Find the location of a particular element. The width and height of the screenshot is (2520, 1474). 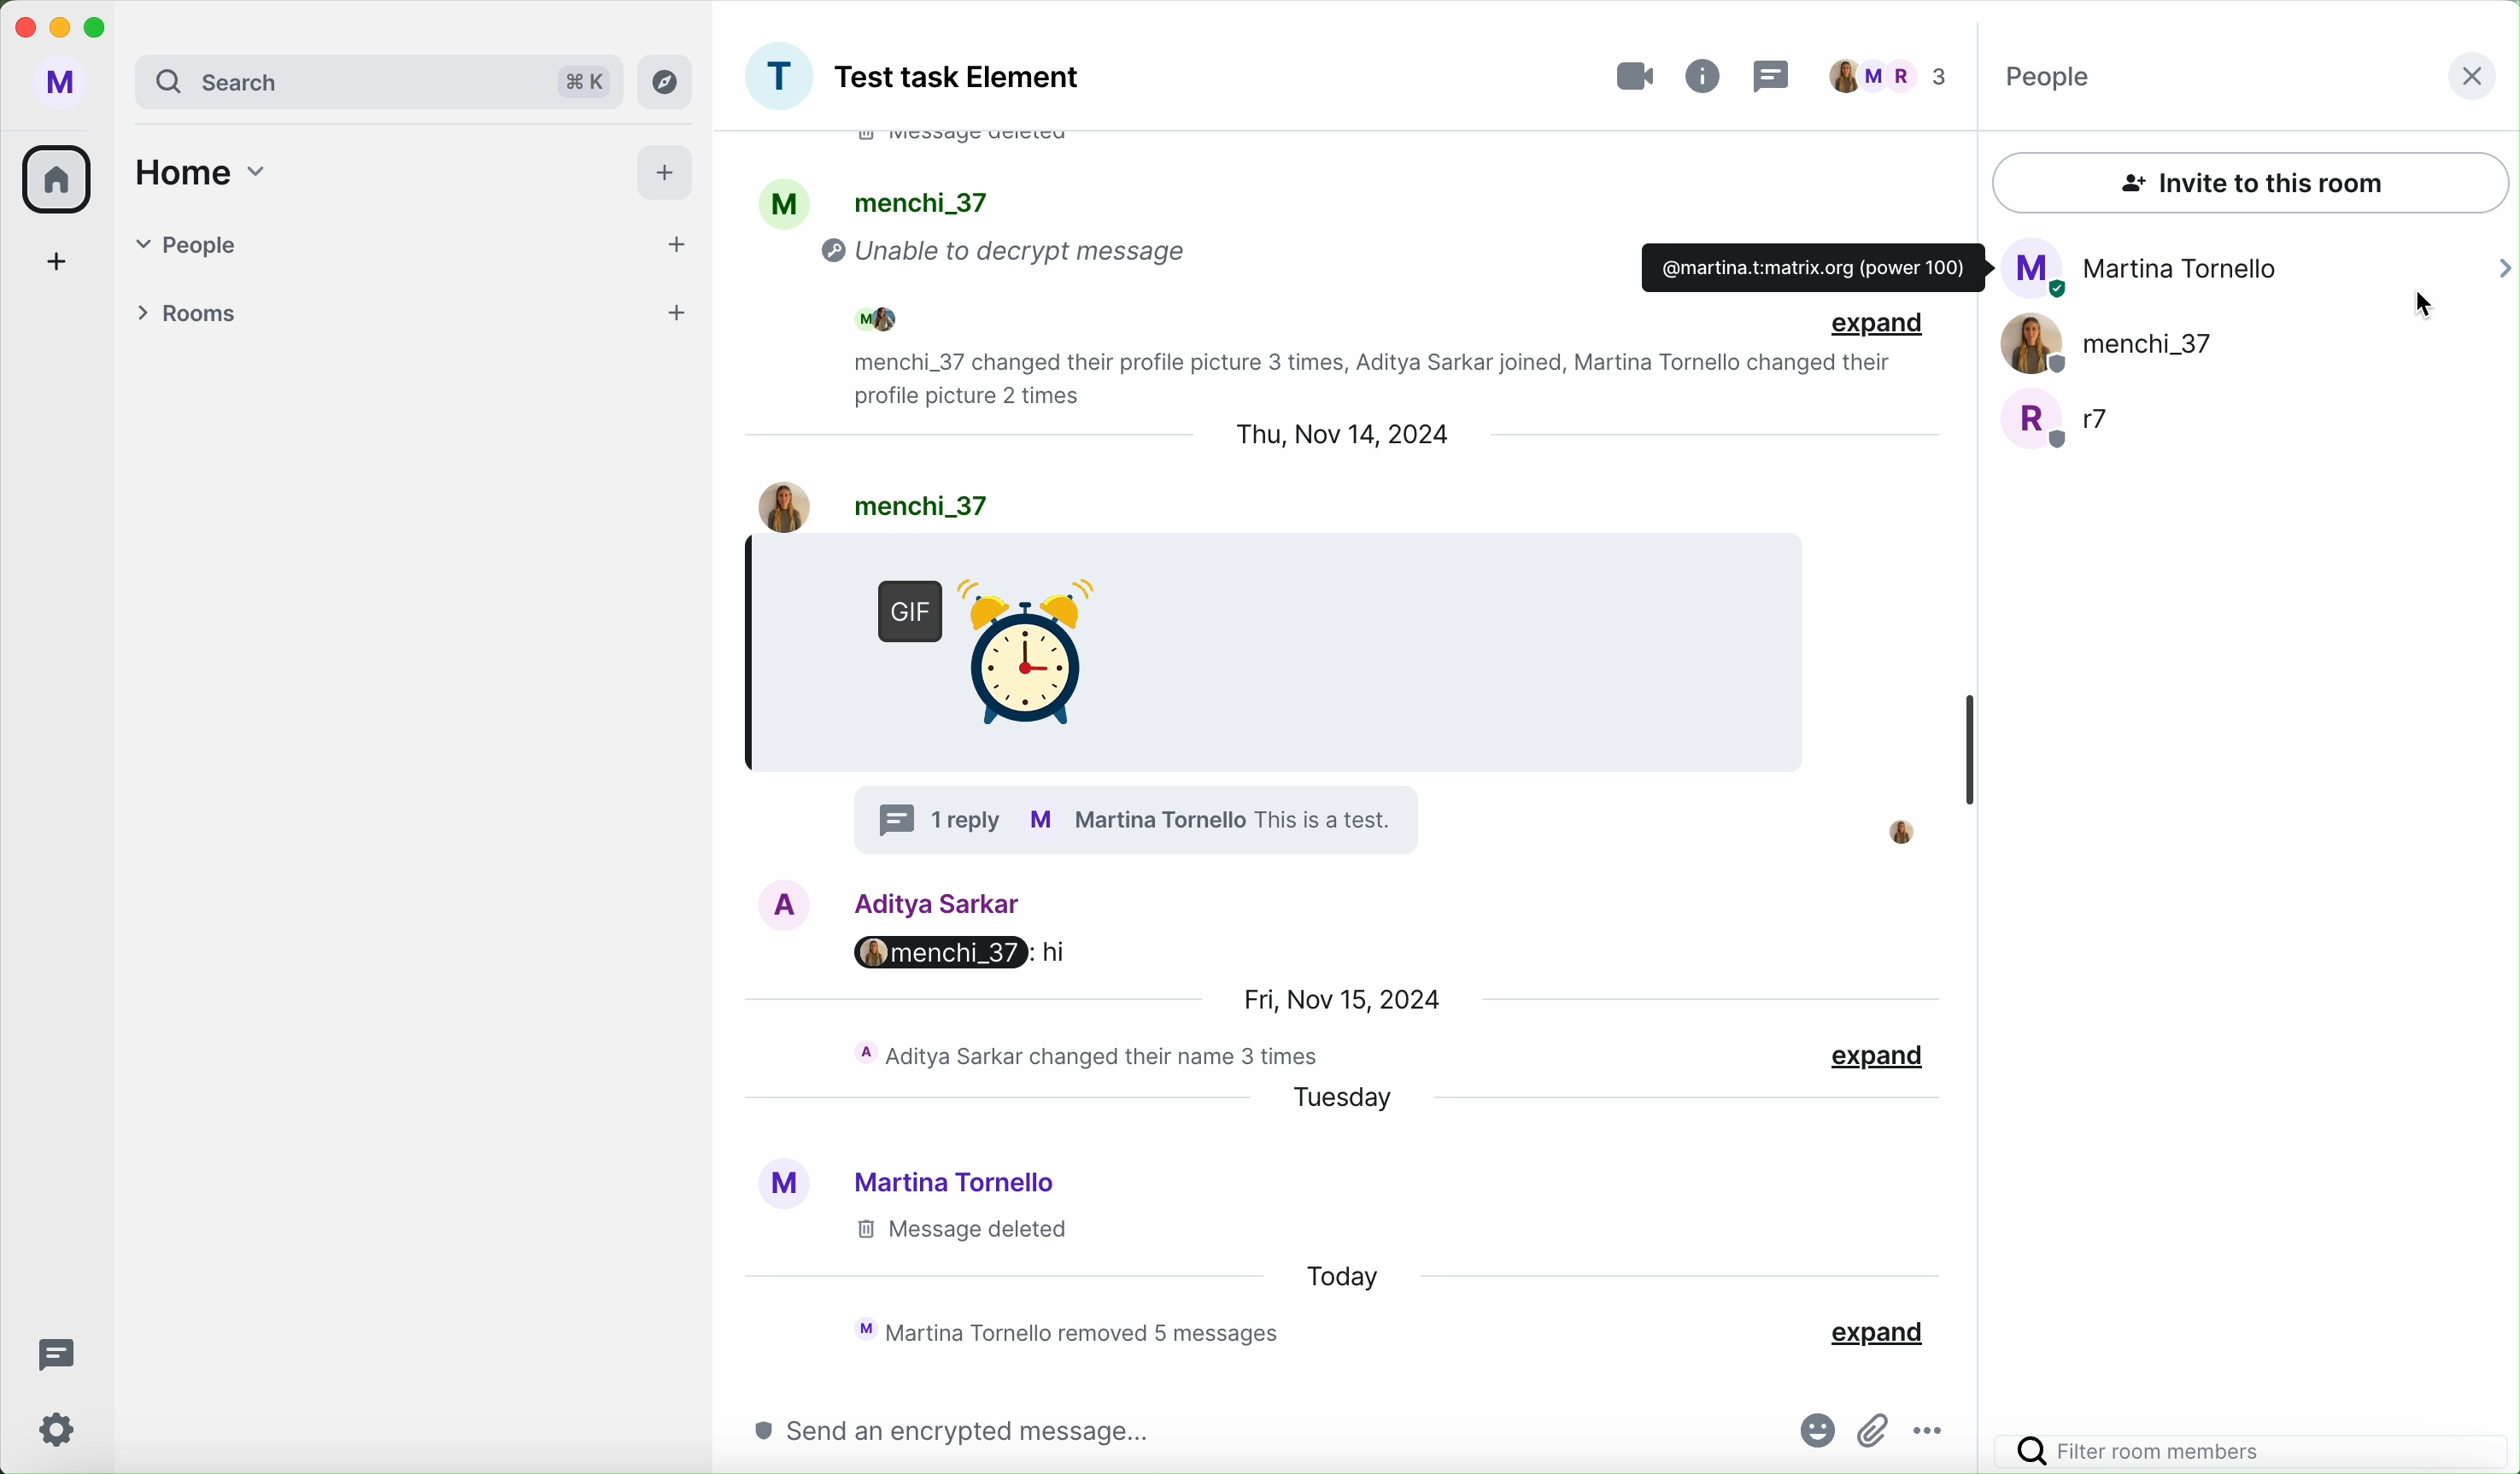

profile picture is located at coordinates (779, 1187).